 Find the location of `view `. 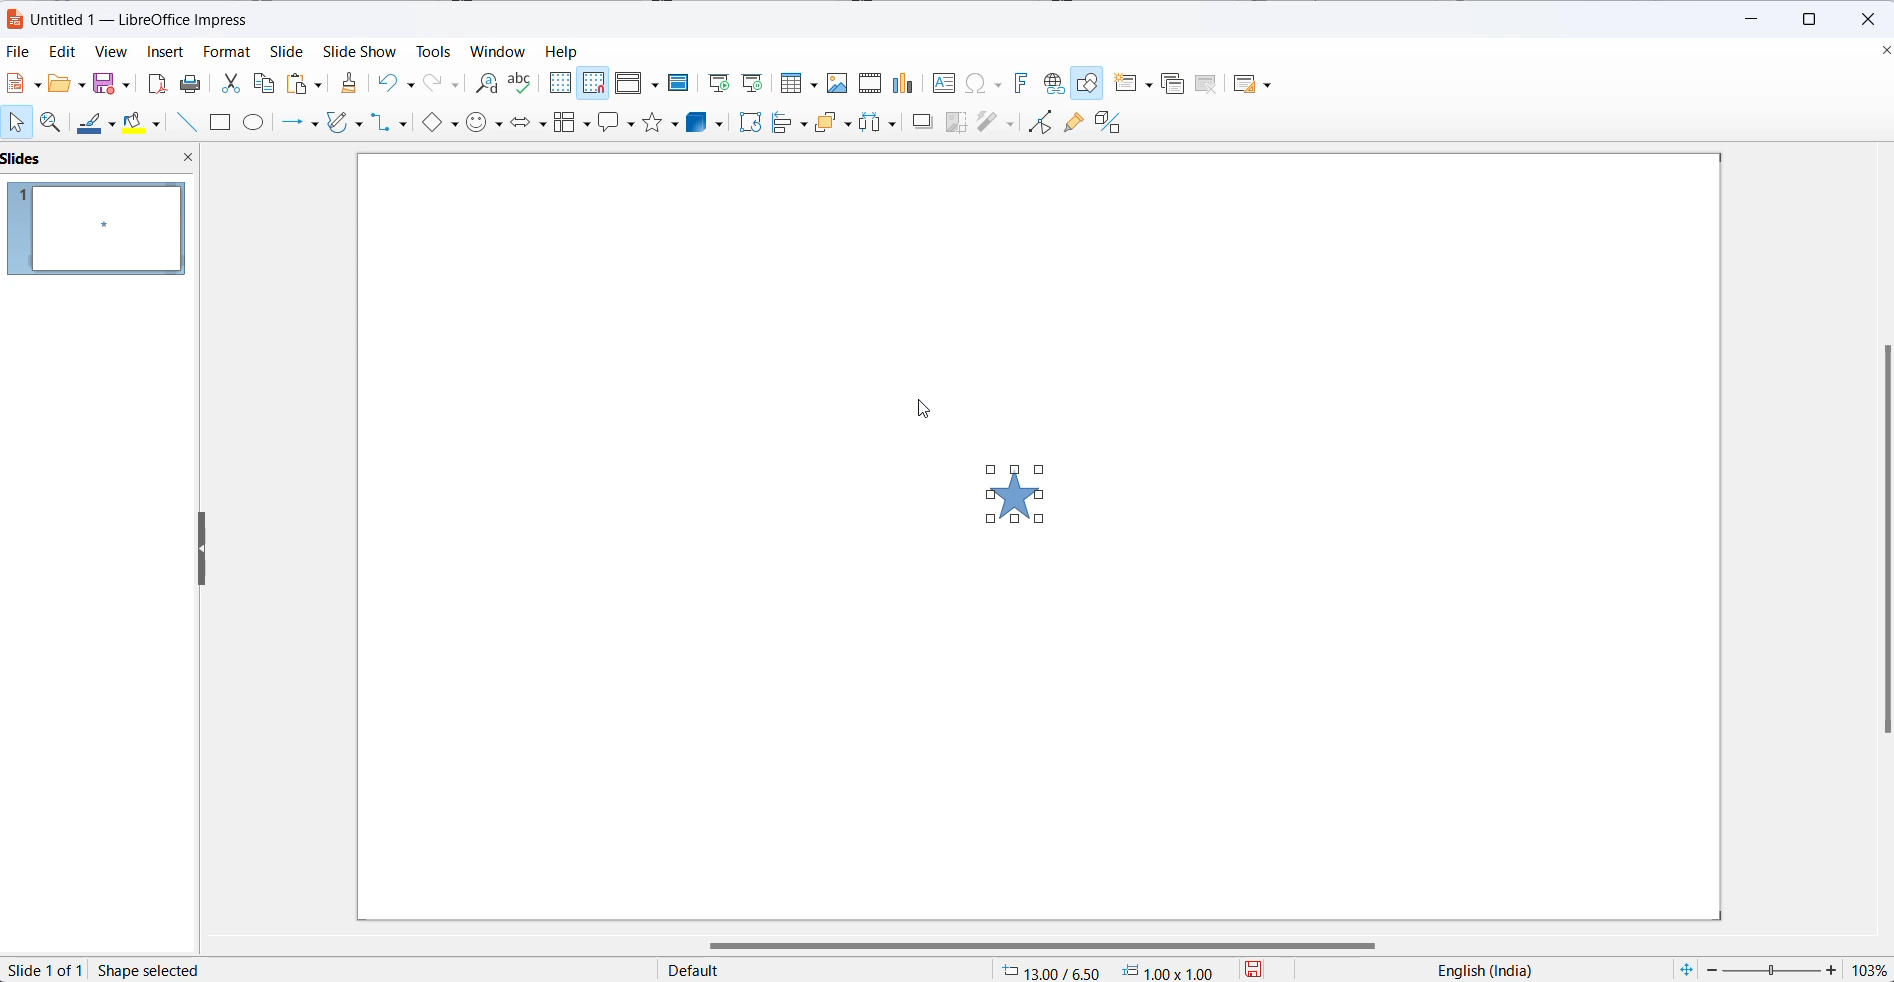

view  is located at coordinates (105, 53).